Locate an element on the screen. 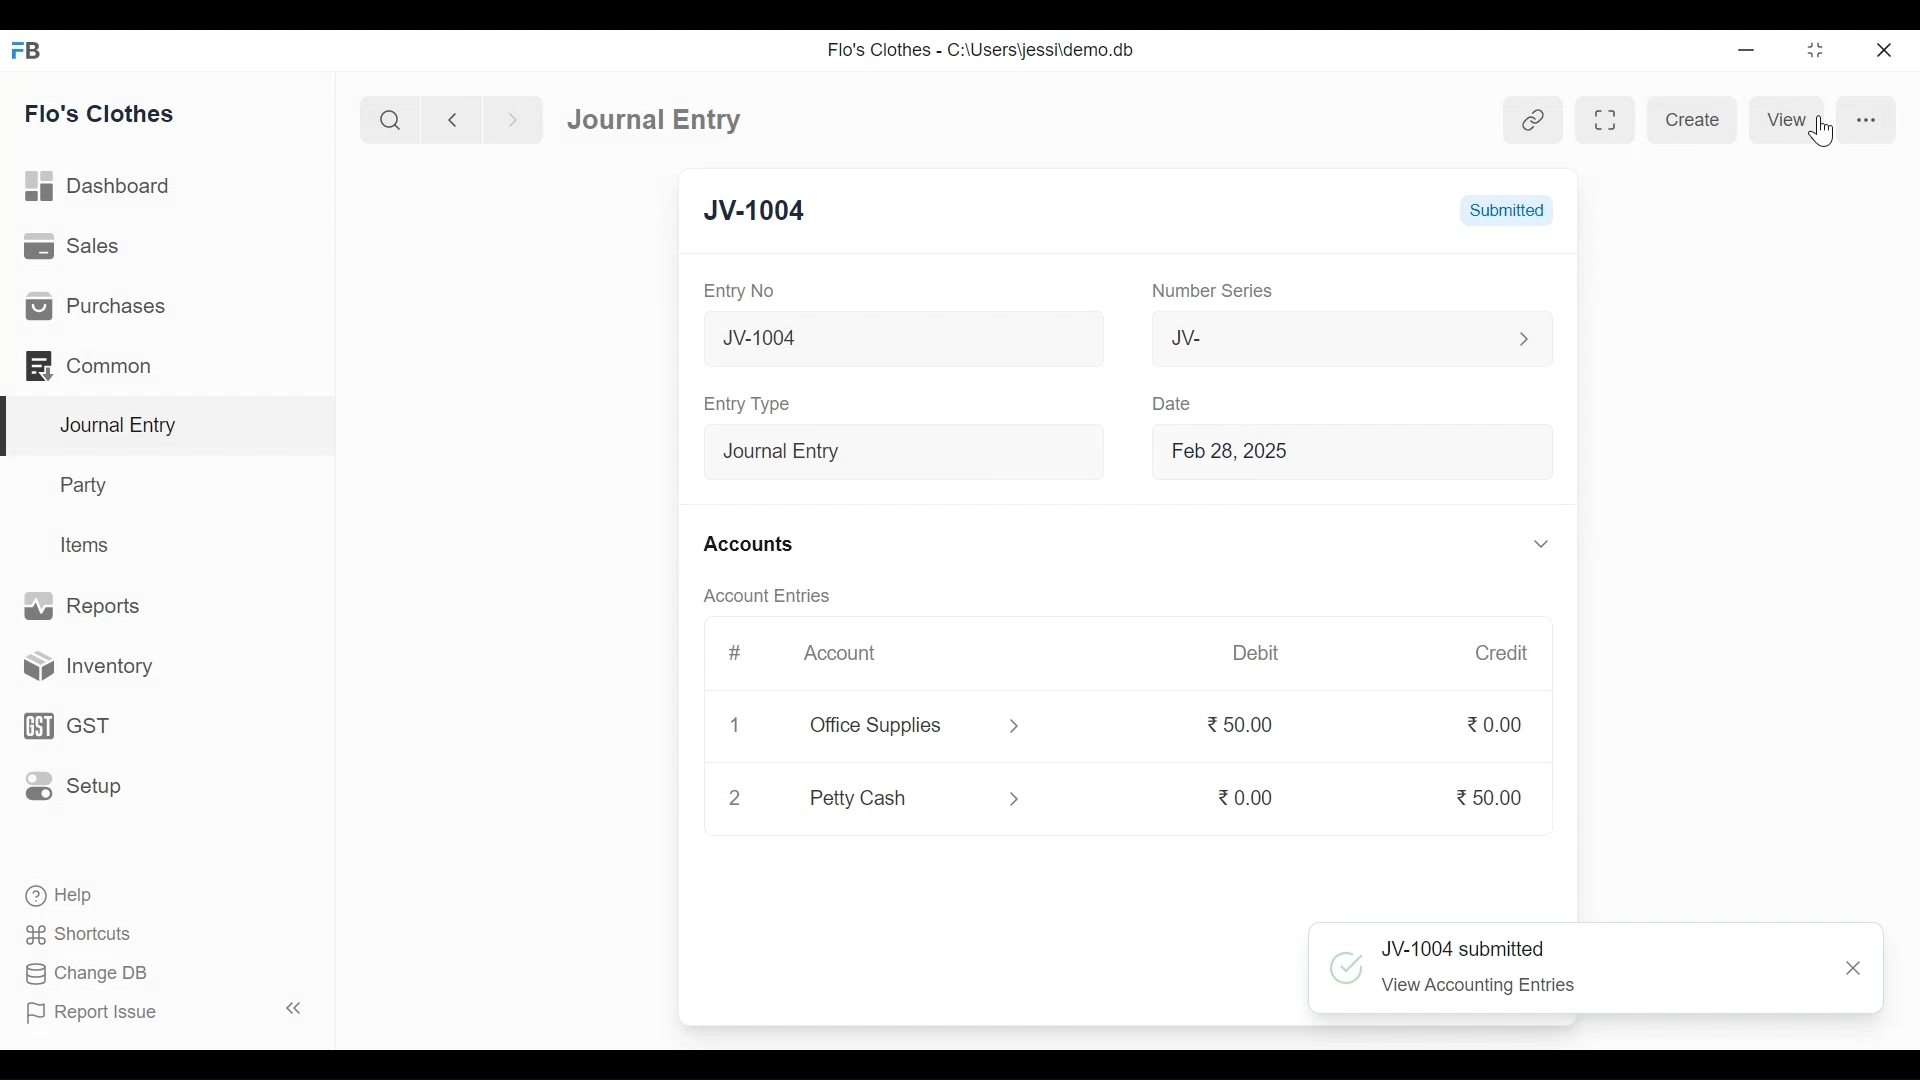 The image size is (1920, 1080). Setup is located at coordinates (73, 784).